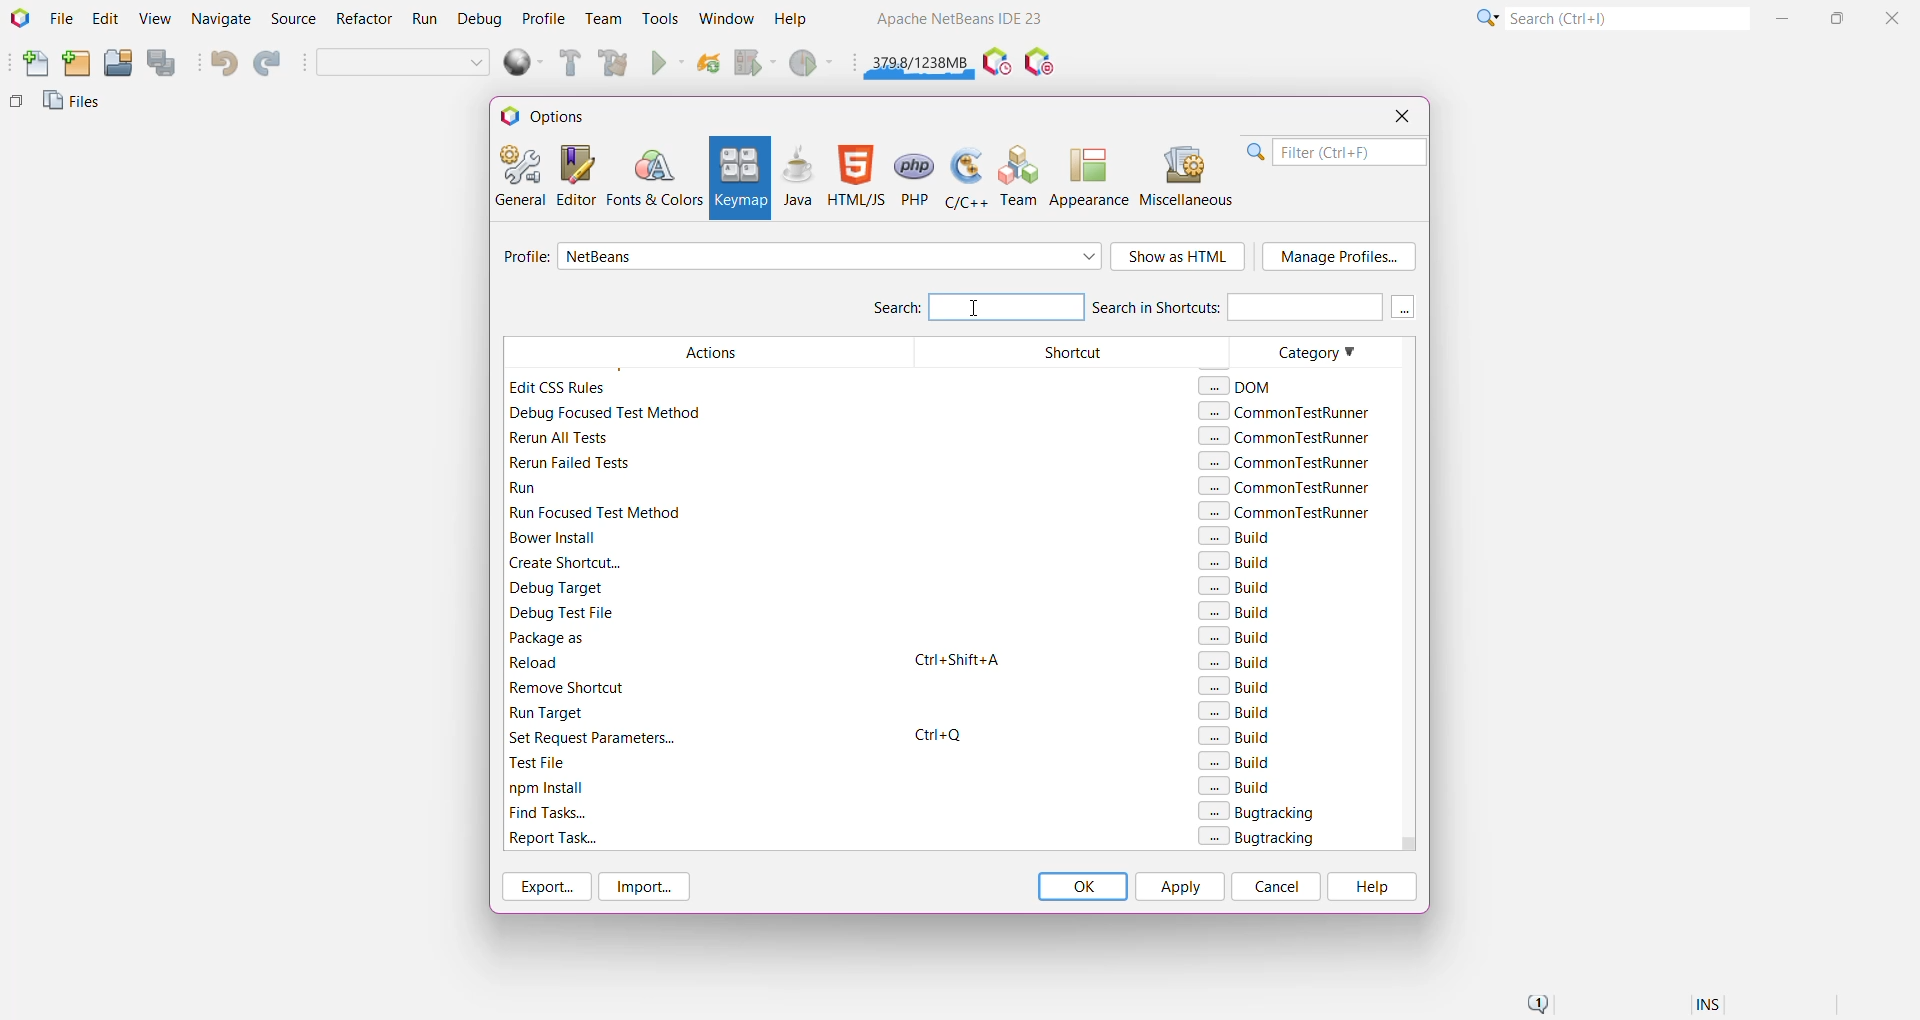  What do you see at coordinates (1370, 887) in the screenshot?
I see `Help` at bounding box center [1370, 887].